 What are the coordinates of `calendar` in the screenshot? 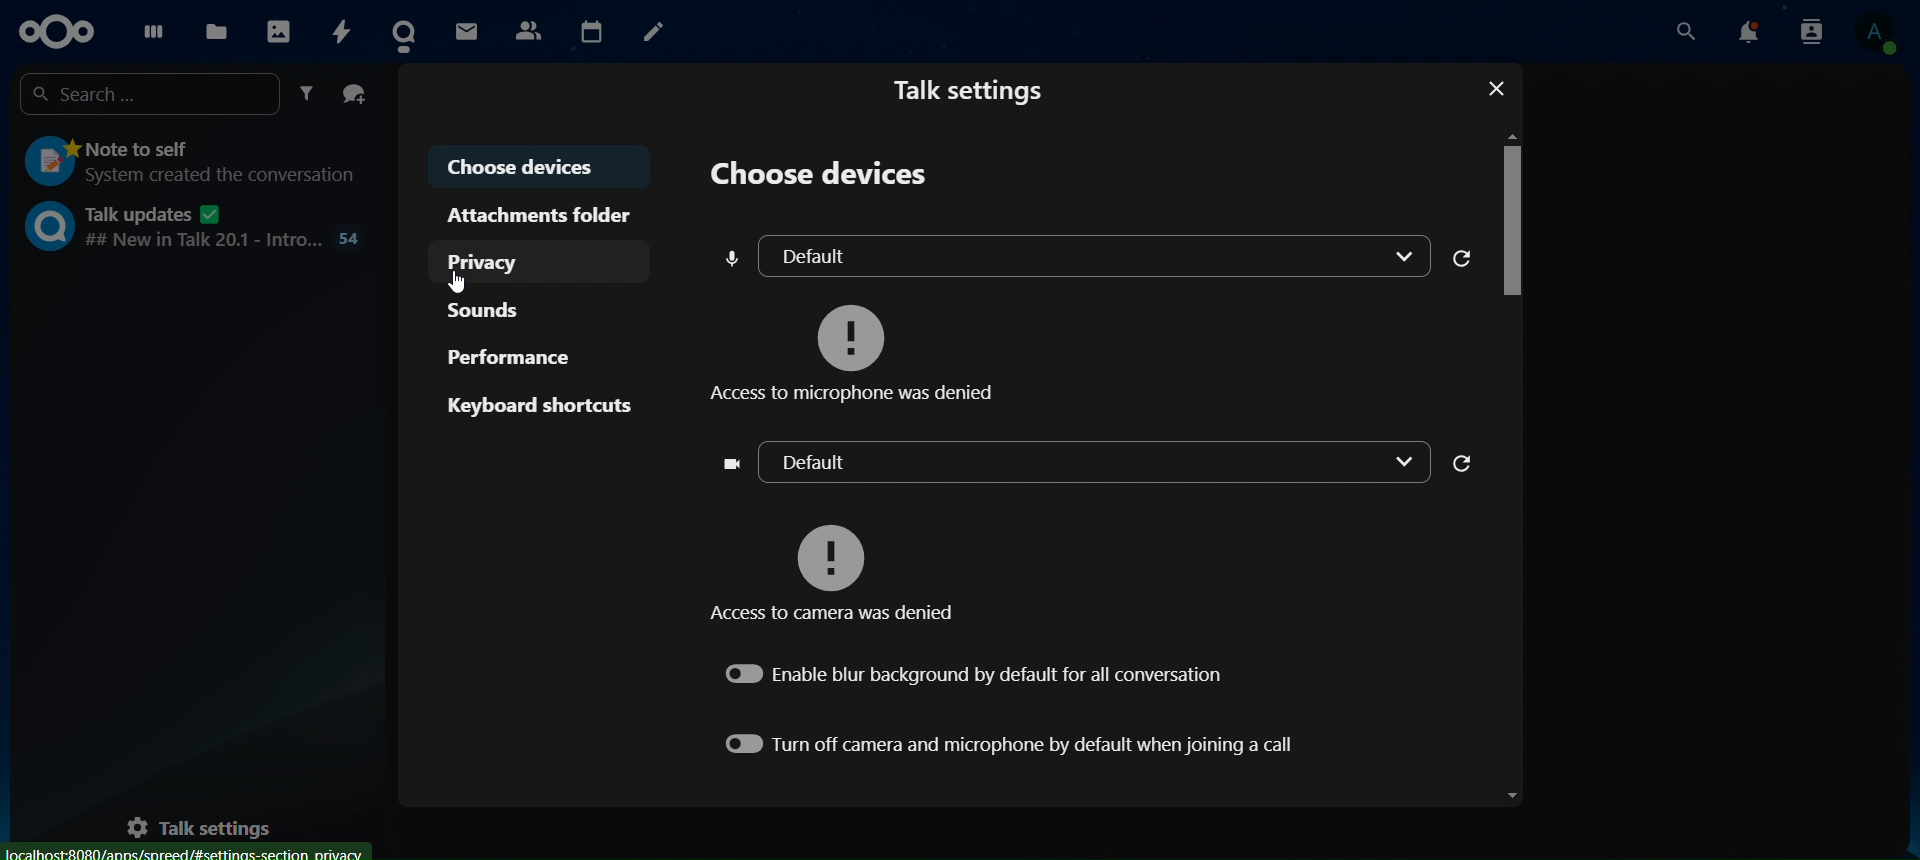 It's located at (590, 28).